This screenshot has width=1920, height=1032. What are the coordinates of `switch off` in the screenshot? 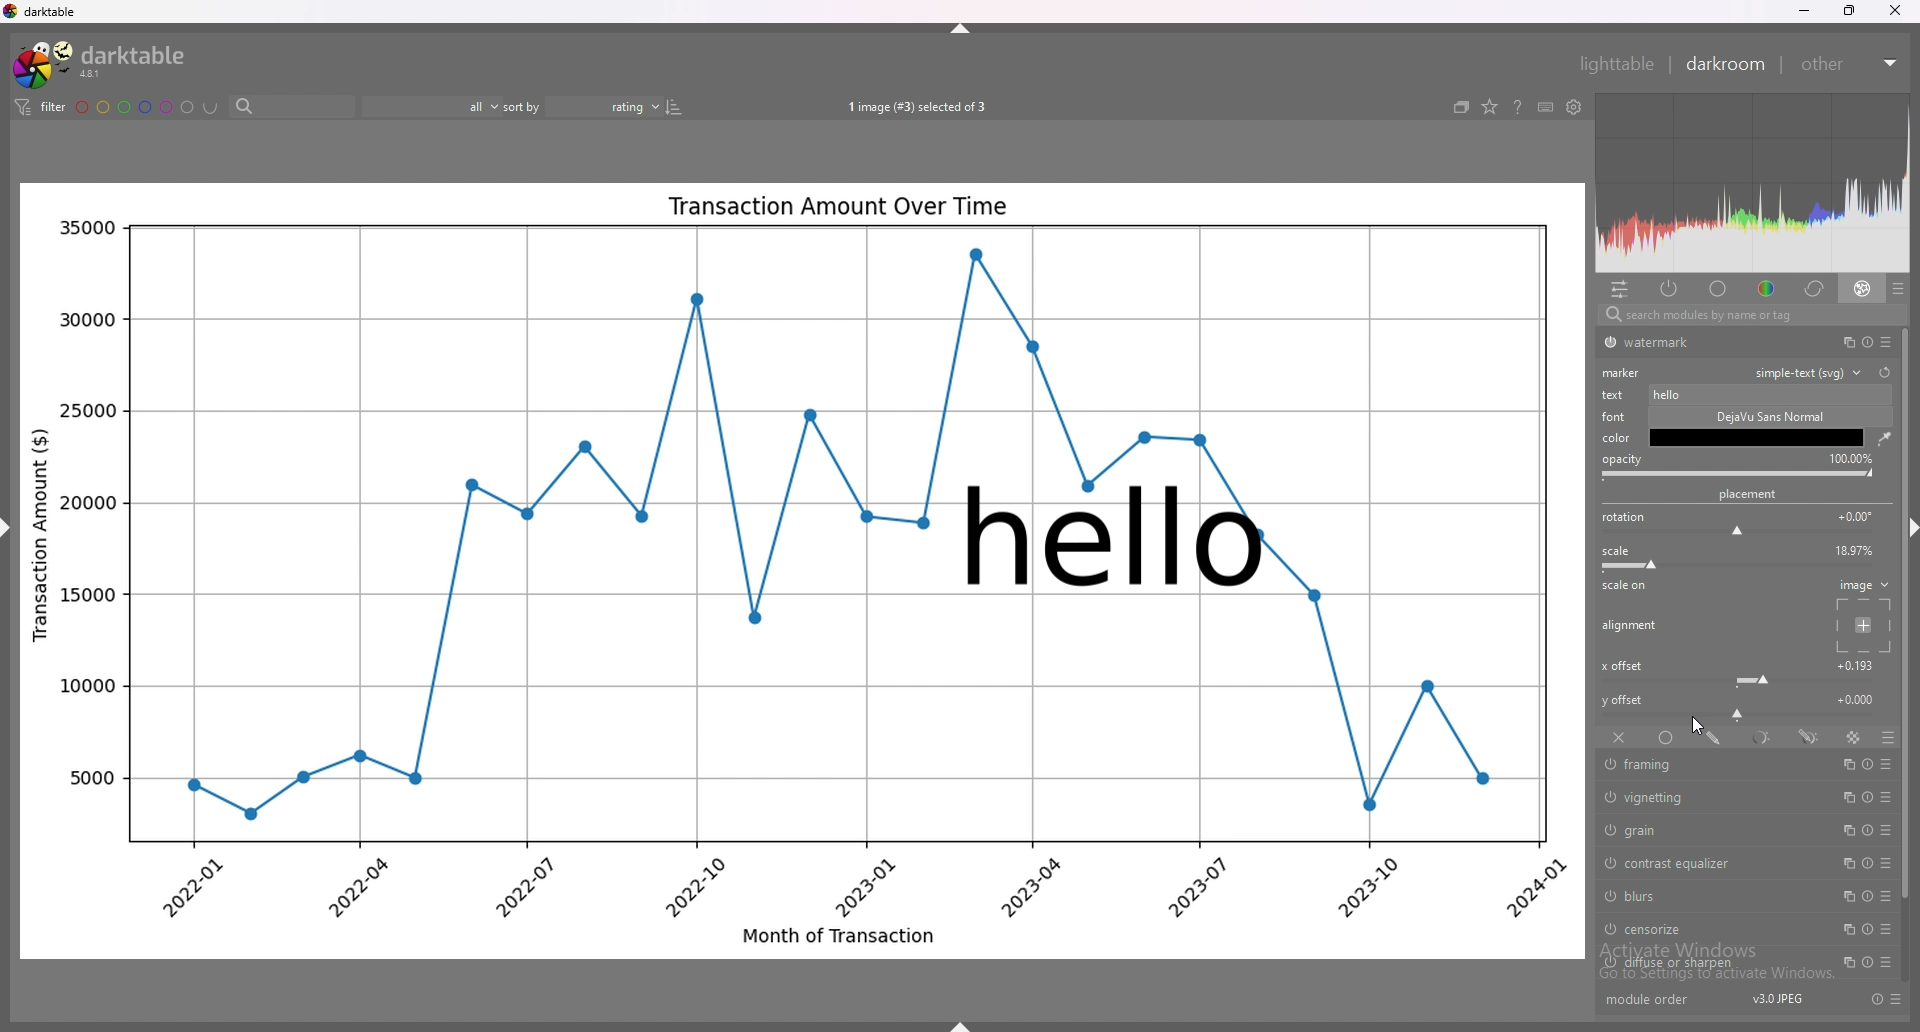 It's located at (1607, 964).